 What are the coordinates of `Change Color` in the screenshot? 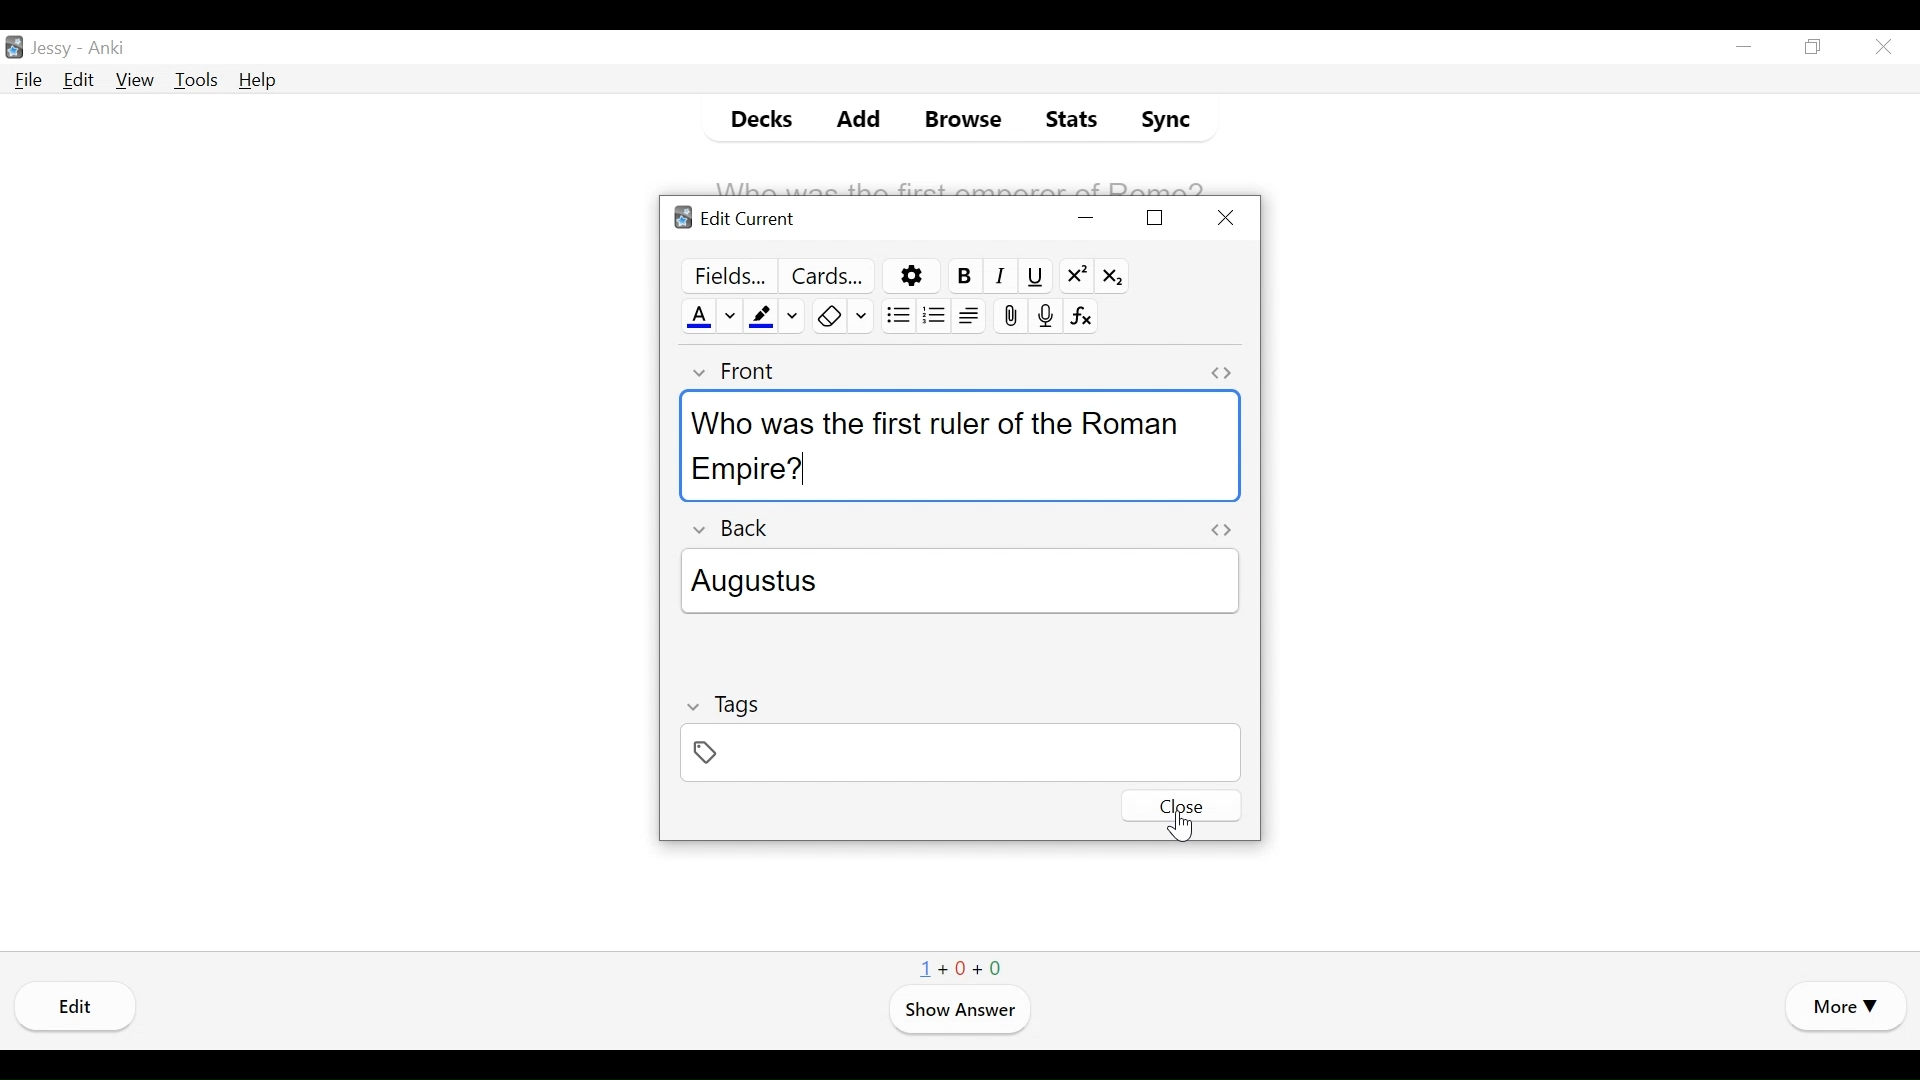 It's located at (731, 314).